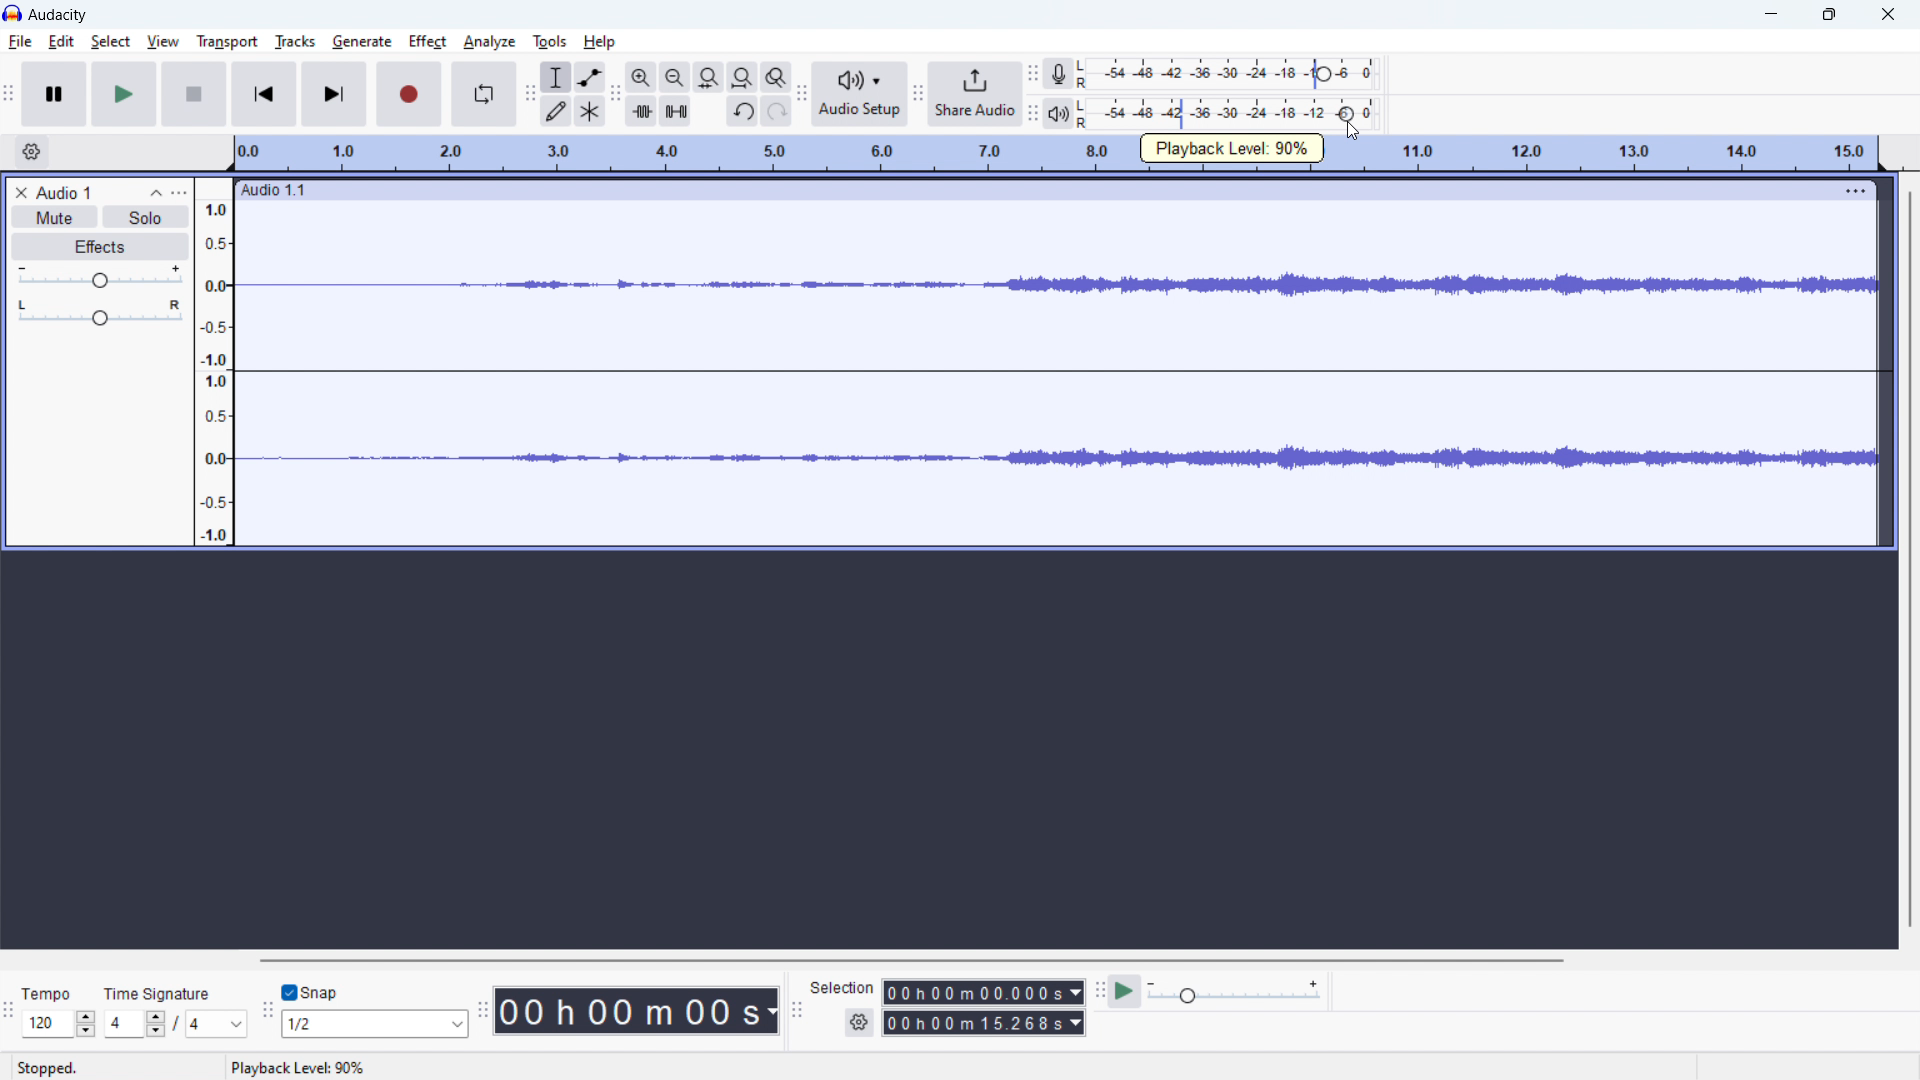 This screenshot has width=1920, height=1080. Describe the element at coordinates (9, 1006) in the screenshot. I see `time signature toolbar` at that location.